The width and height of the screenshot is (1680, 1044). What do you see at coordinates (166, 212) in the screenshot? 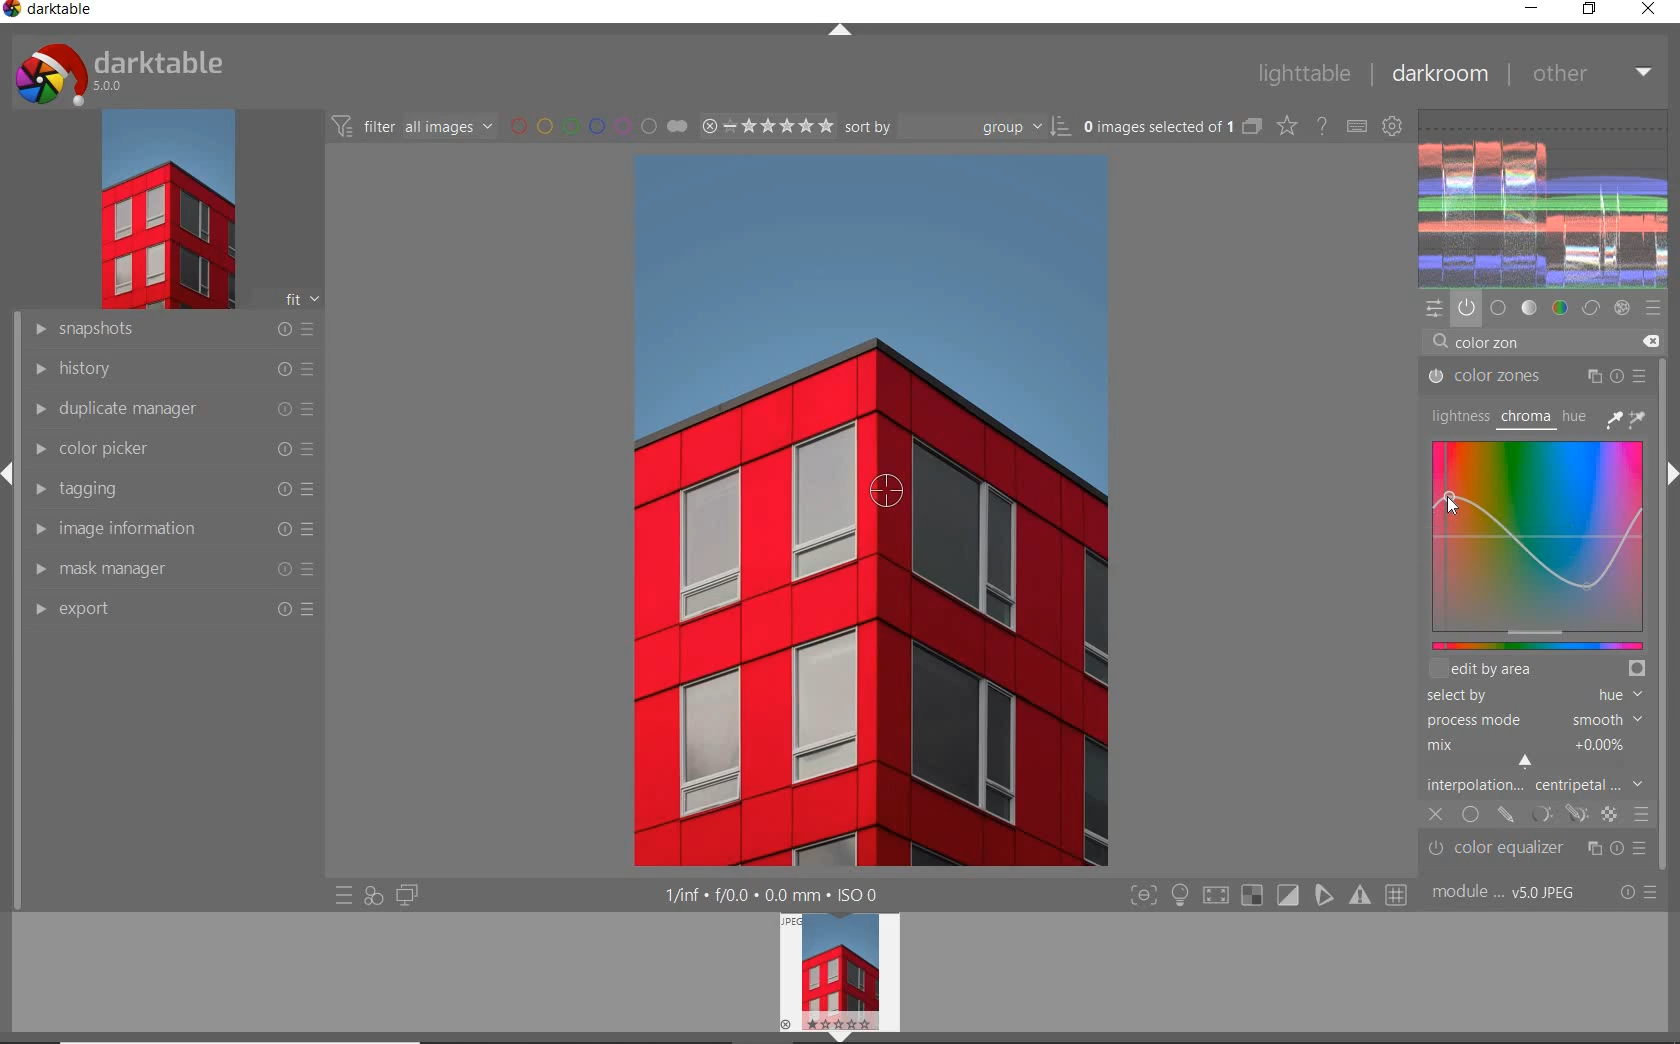
I see `image` at bounding box center [166, 212].